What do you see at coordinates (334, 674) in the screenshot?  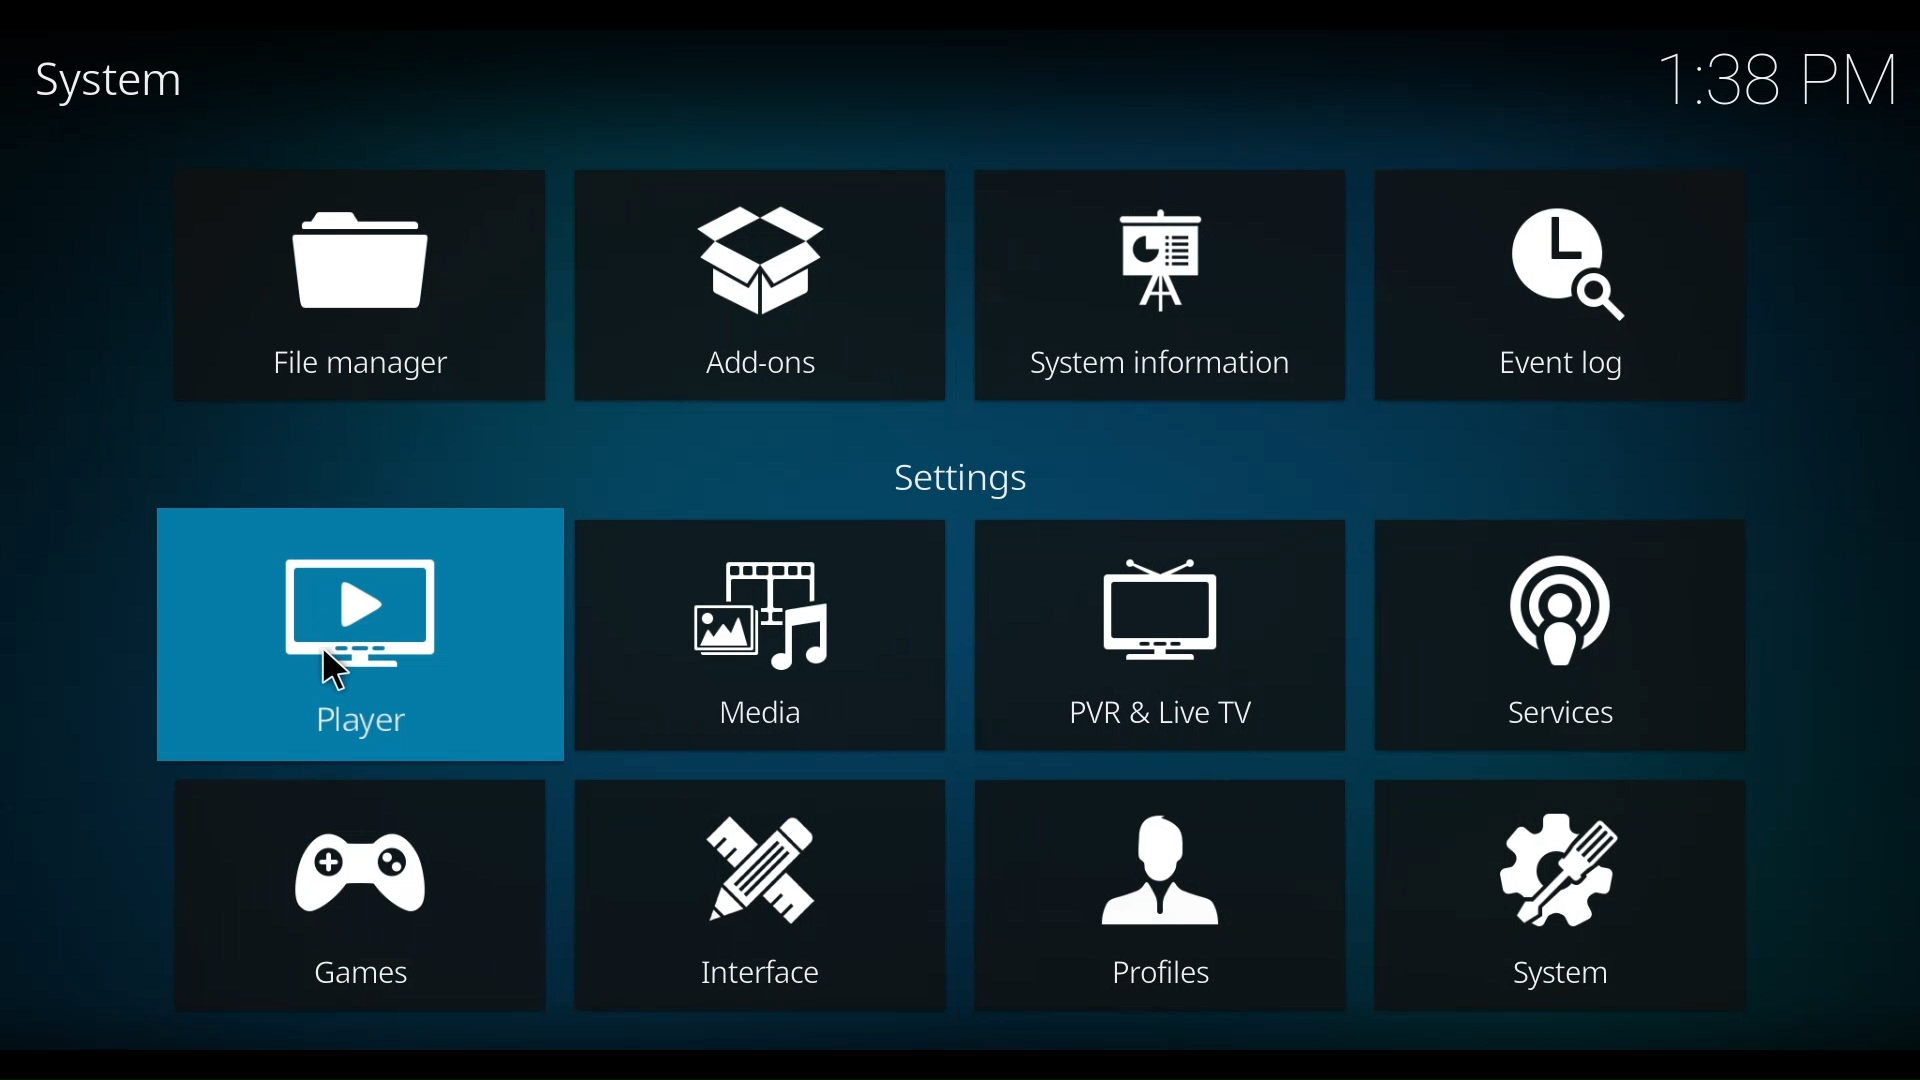 I see `Cursor` at bounding box center [334, 674].